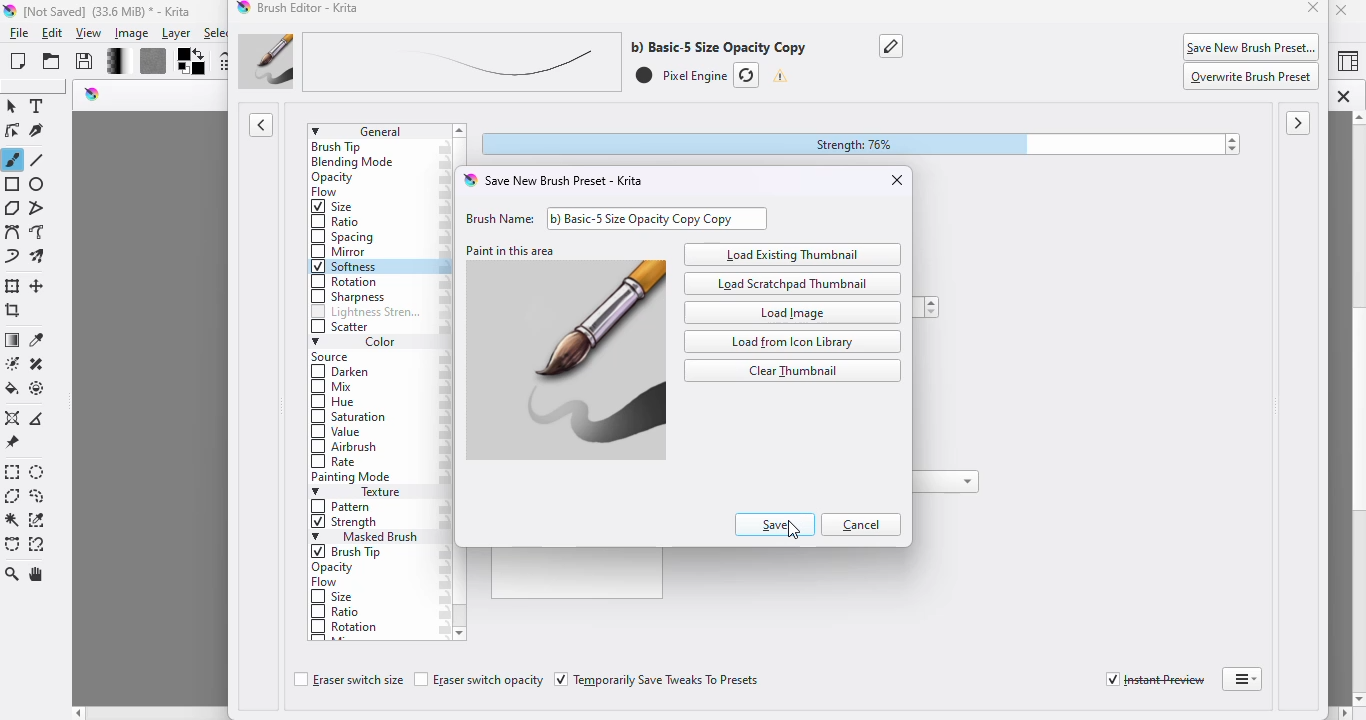 This screenshot has height=720, width=1366. Describe the element at coordinates (563, 361) in the screenshot. I see `paint in this area` at that location.